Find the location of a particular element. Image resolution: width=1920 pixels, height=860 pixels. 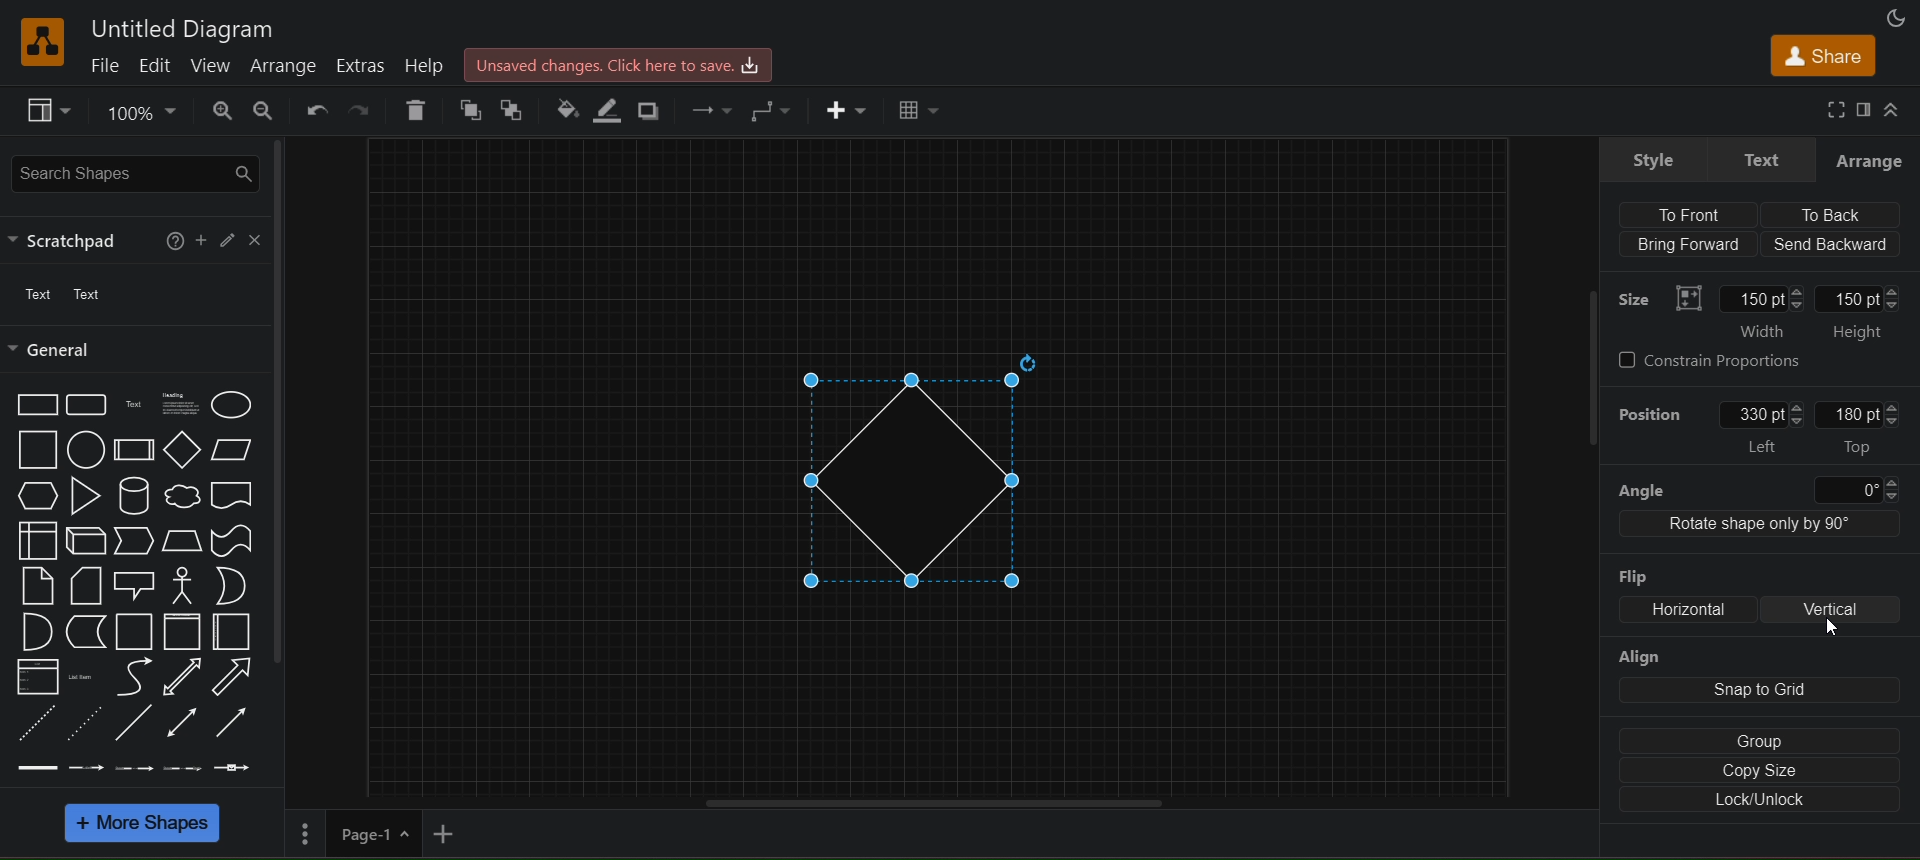

data storage is located at coordinates (81, 632).